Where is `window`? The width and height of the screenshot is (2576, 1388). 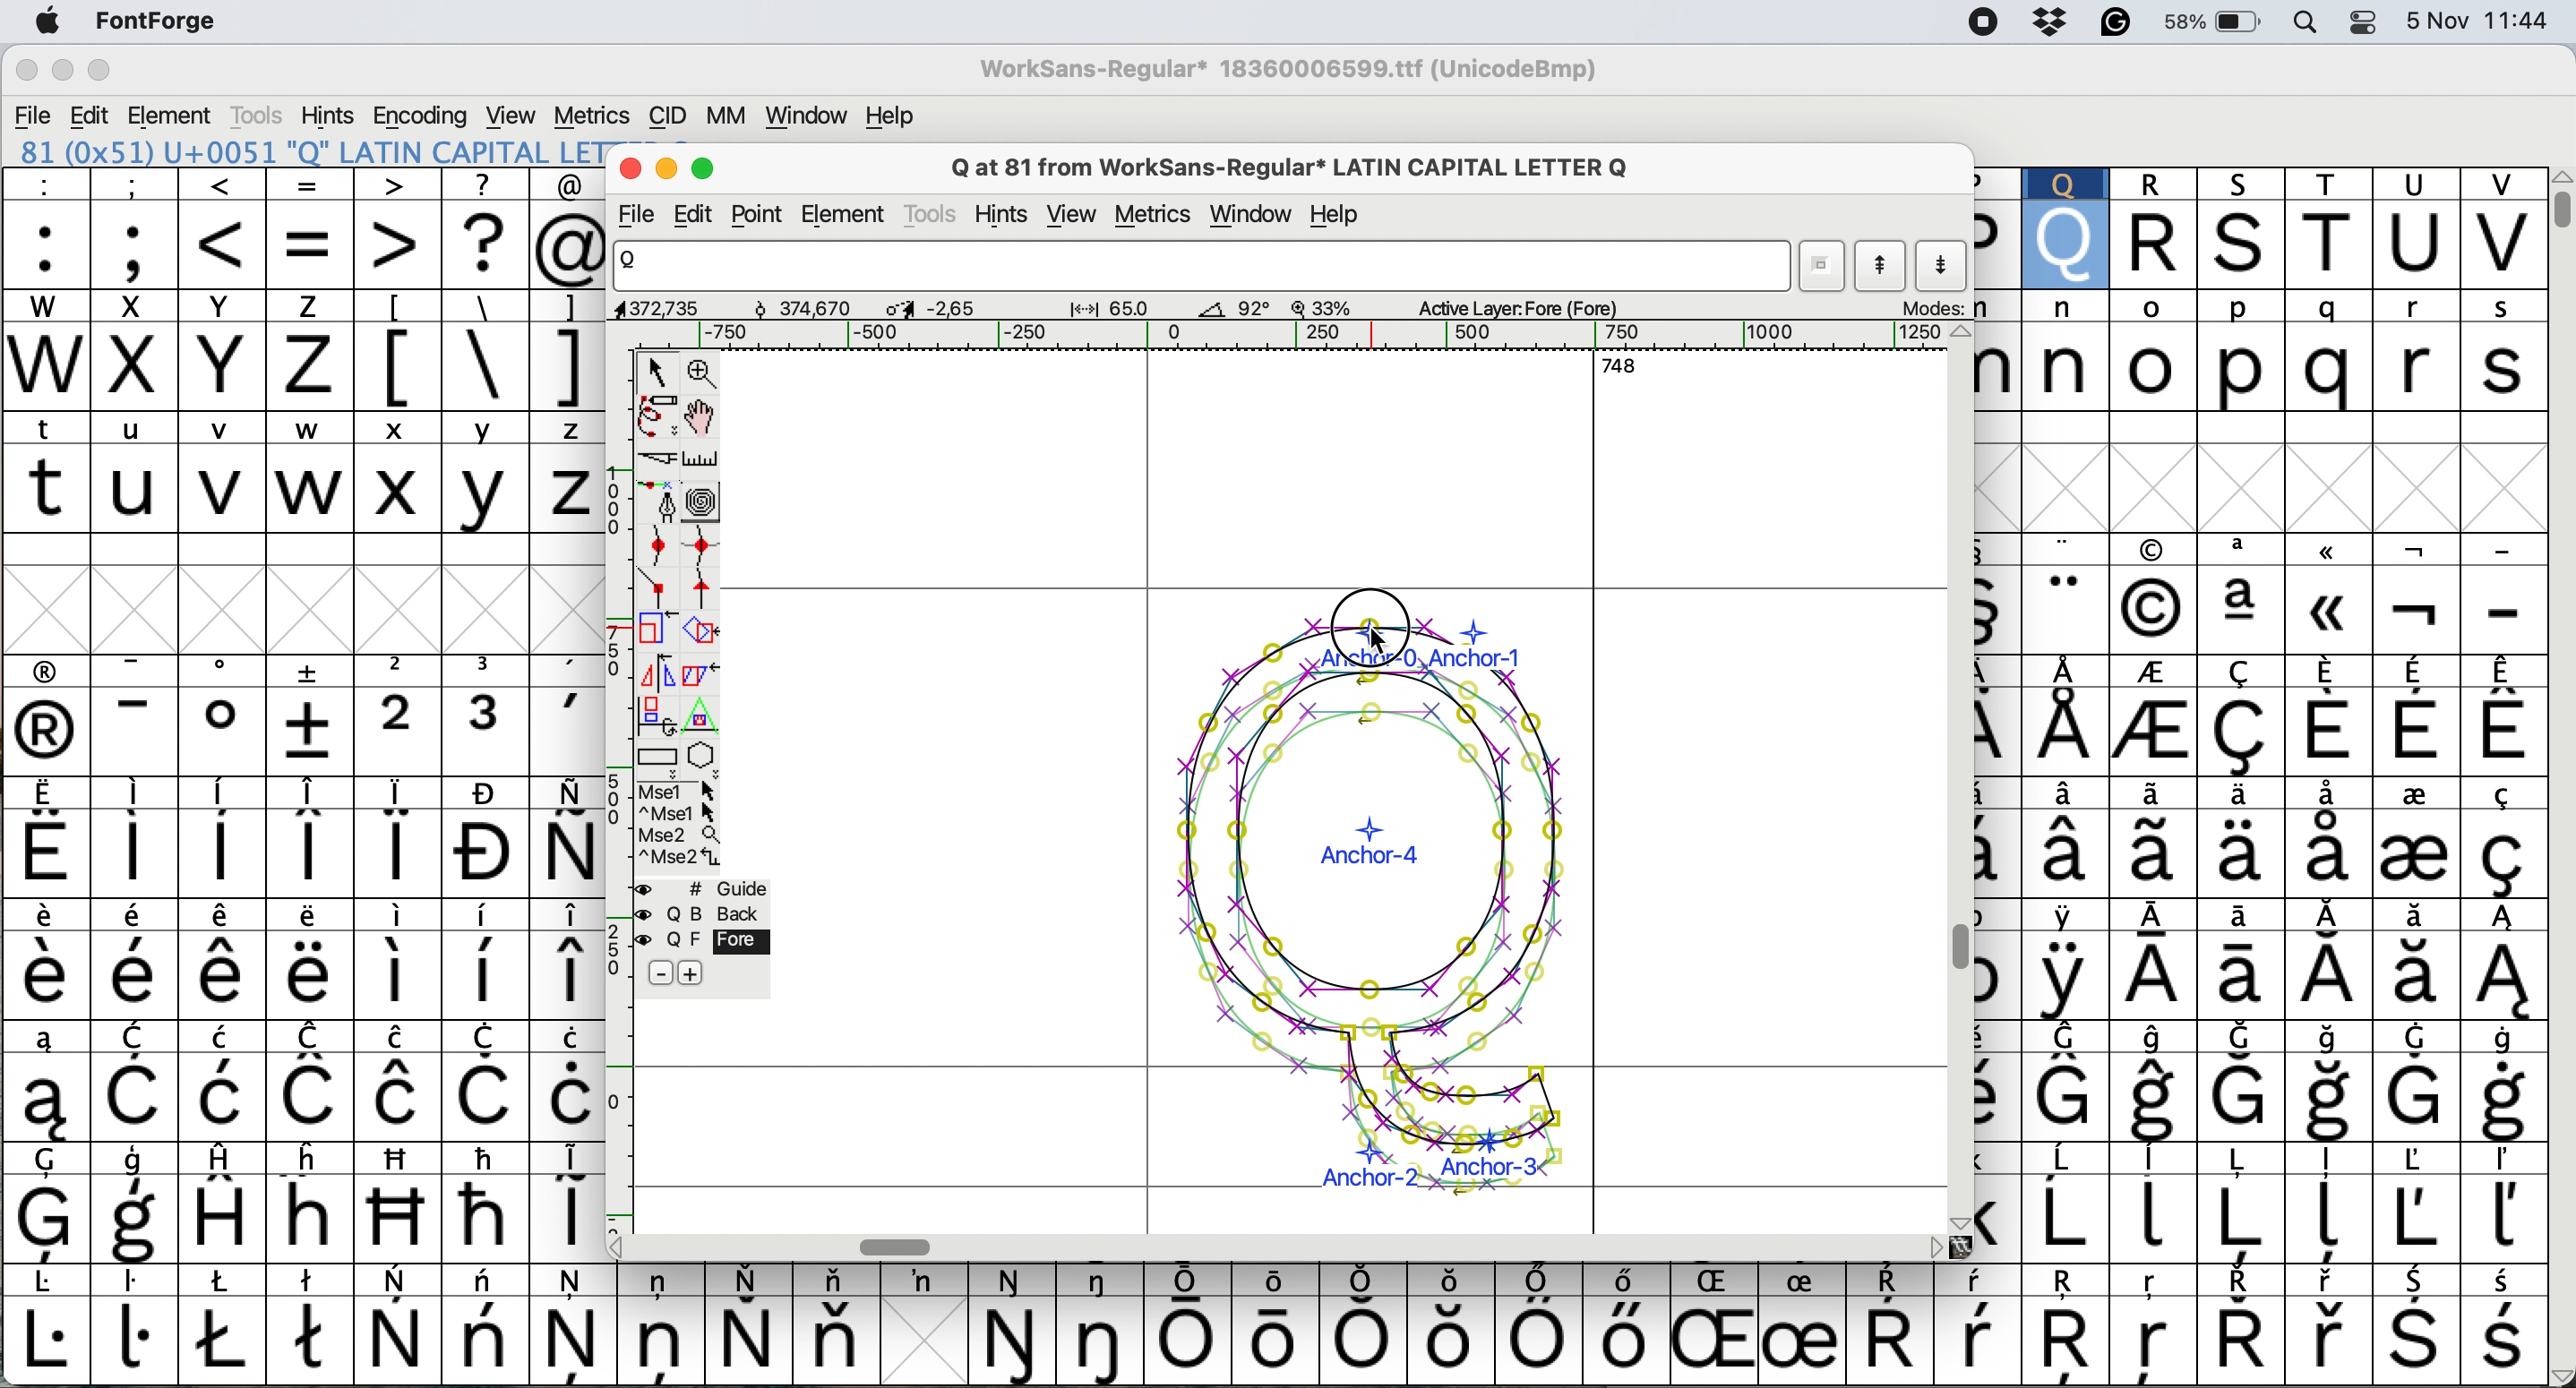
window is located at coordinates (809, 115).